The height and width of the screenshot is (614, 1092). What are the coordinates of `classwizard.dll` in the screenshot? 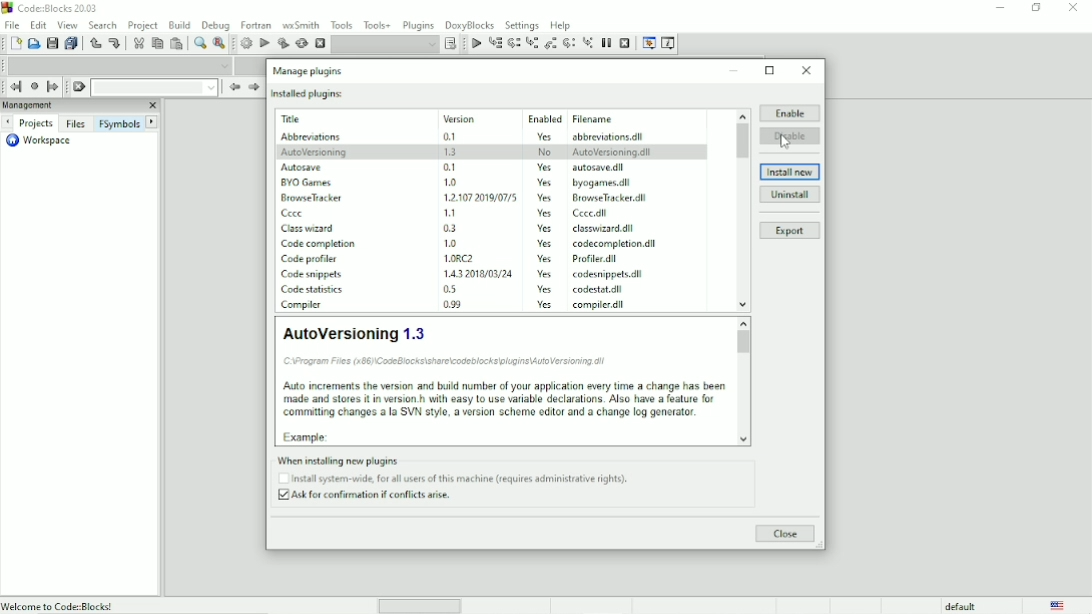 It's located at (601, 229).